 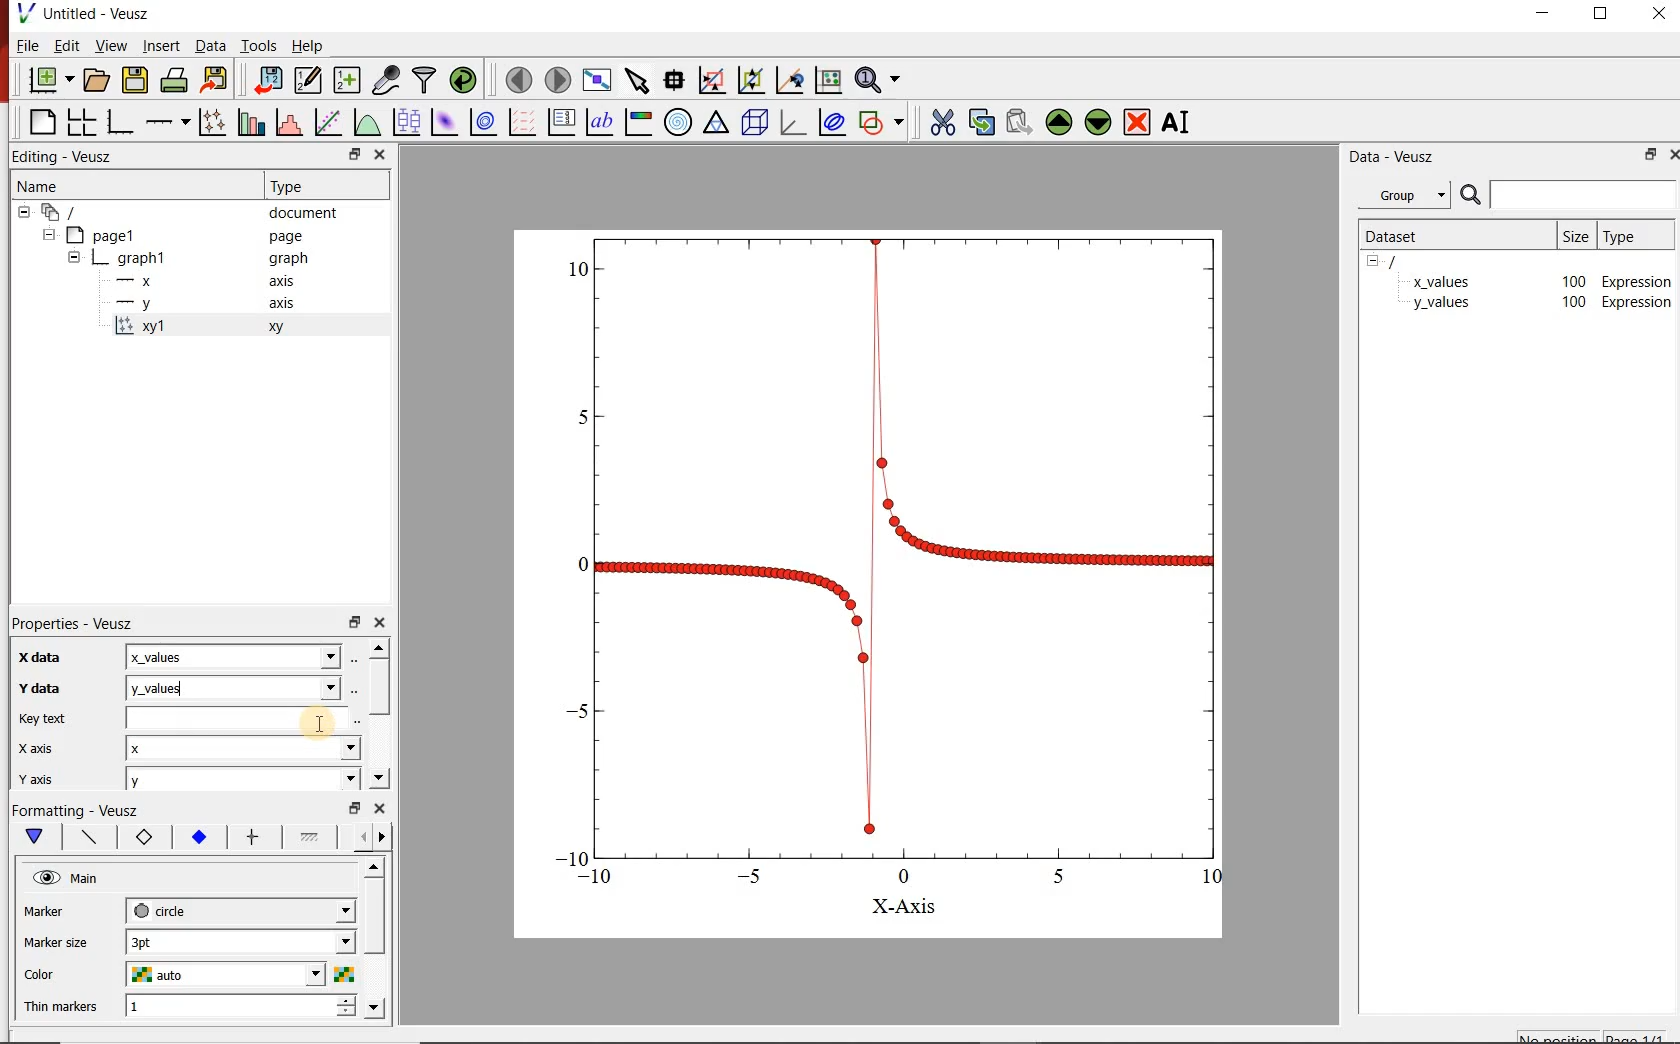 What do you see at coordinates (382, 622) in the screenshot?
I see `close` at bounding box center [382, 622].